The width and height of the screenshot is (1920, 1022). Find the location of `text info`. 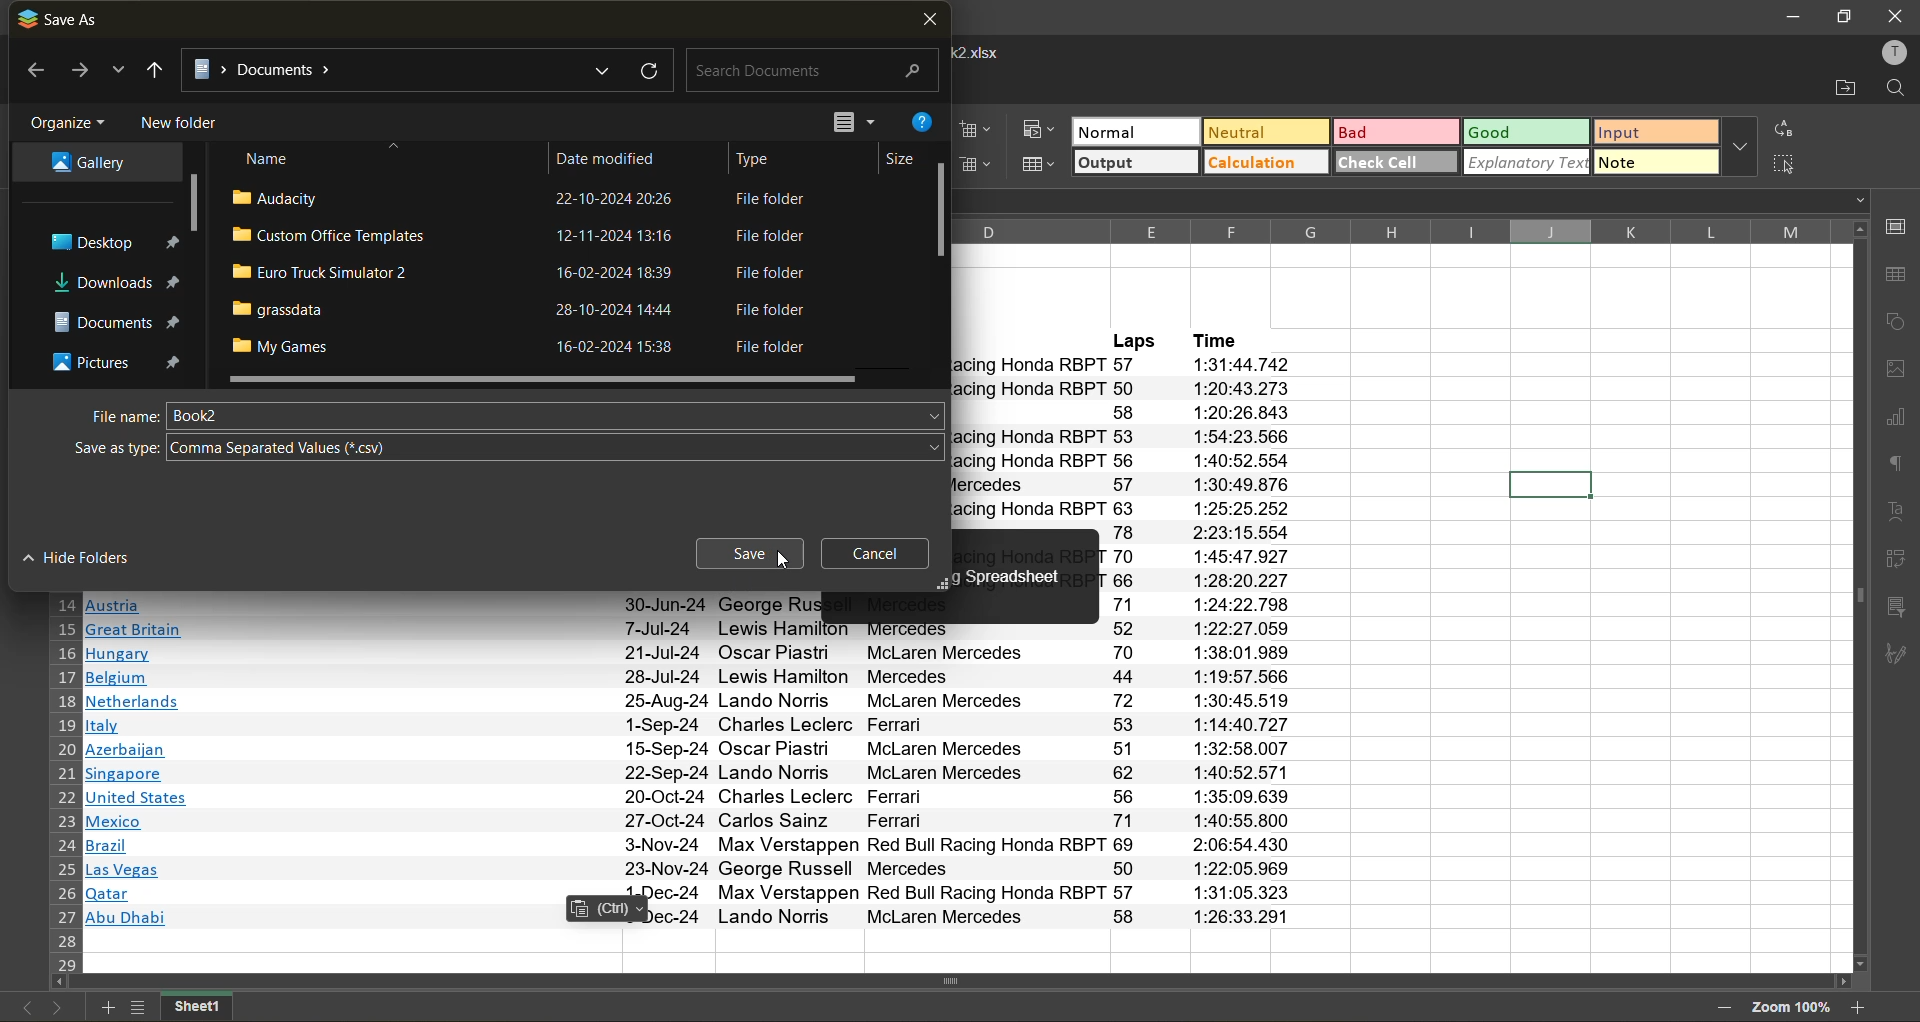

text info is located at coordinates (697, 822).